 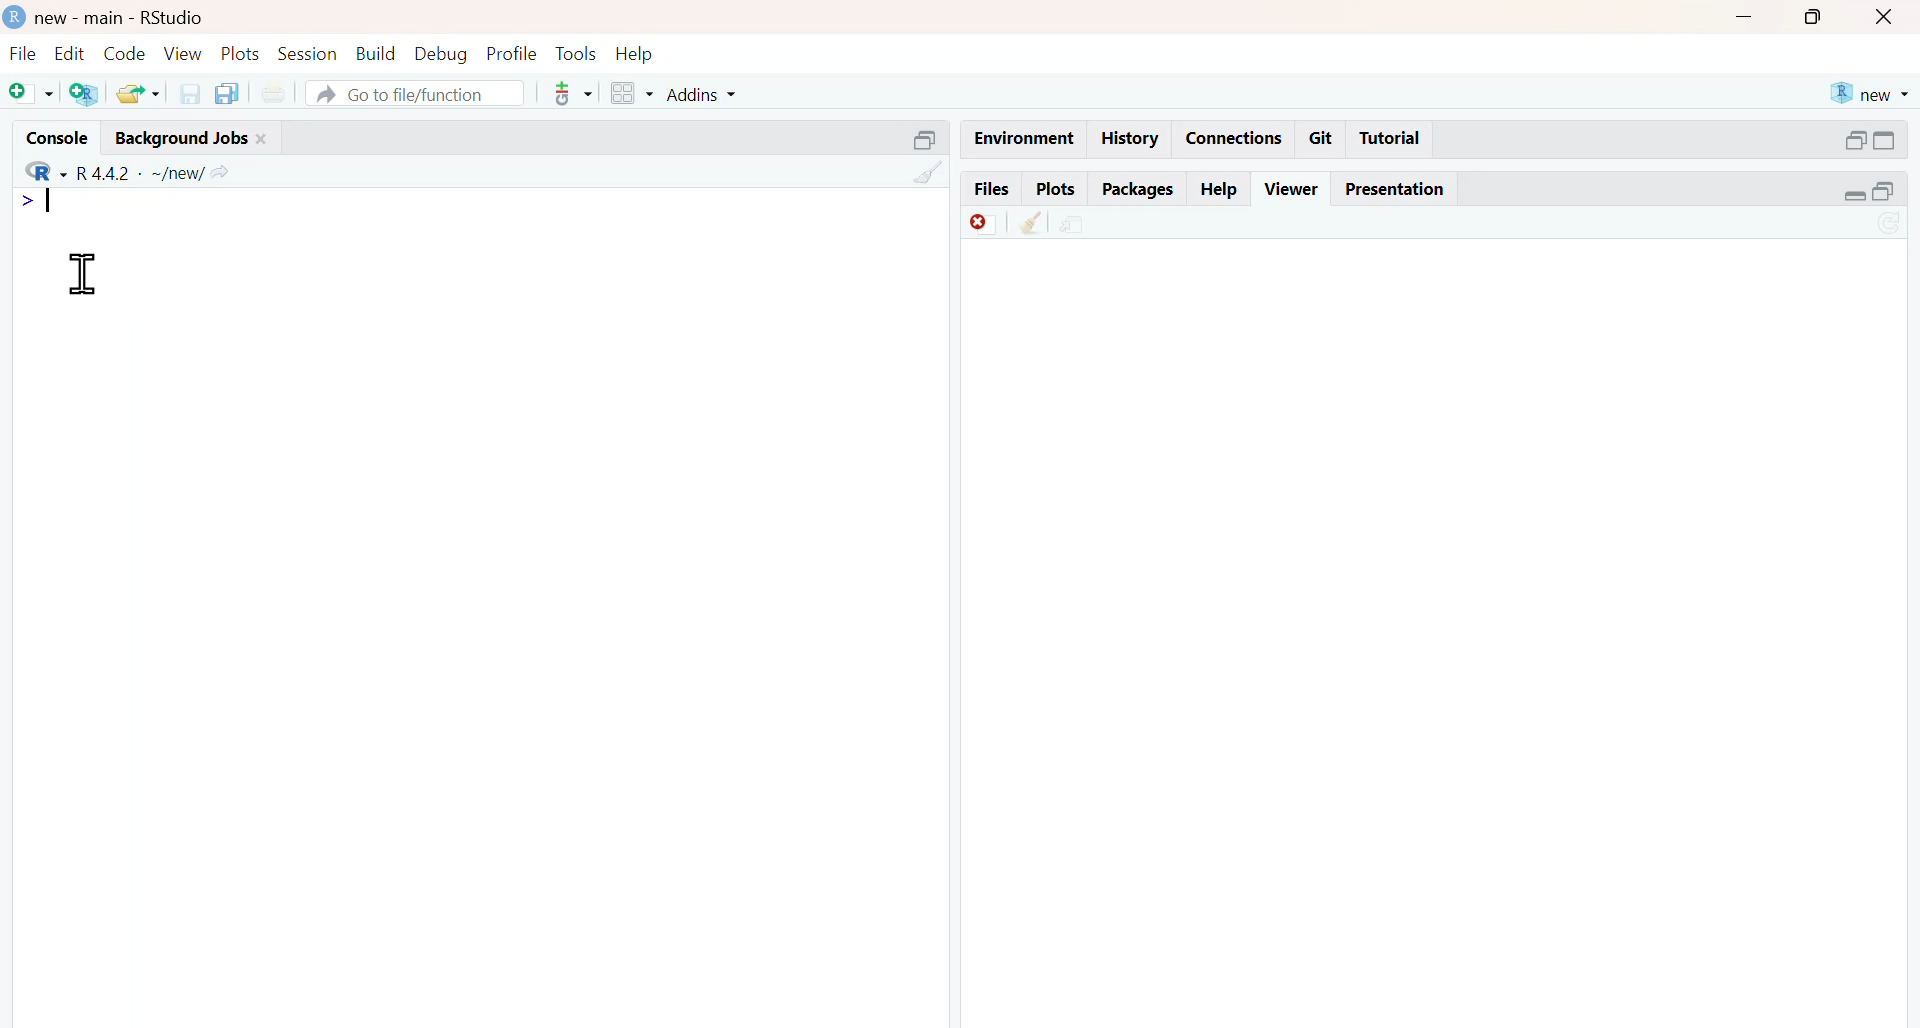 I want to click on Environment , so click(x=1025, y=138).